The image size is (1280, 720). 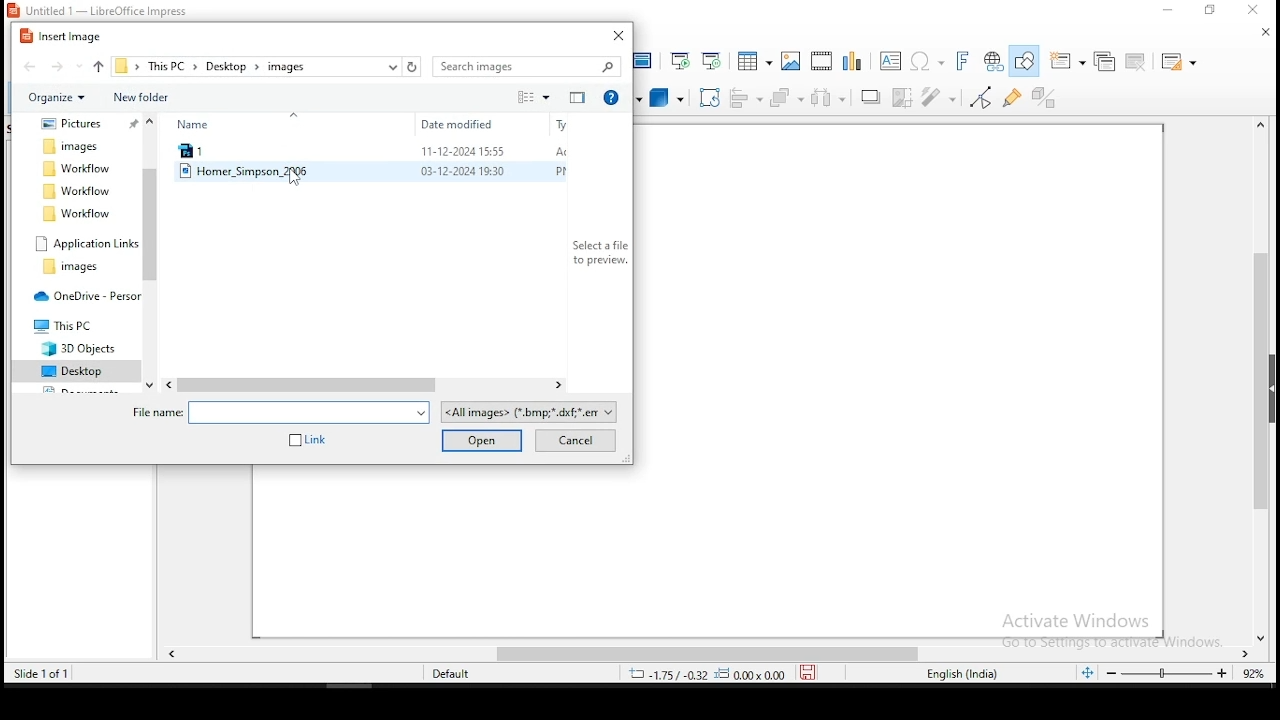 What do you see at coordinates (618, 33) in the screenshot?
I see `close window` at bounding box center [618, 33].